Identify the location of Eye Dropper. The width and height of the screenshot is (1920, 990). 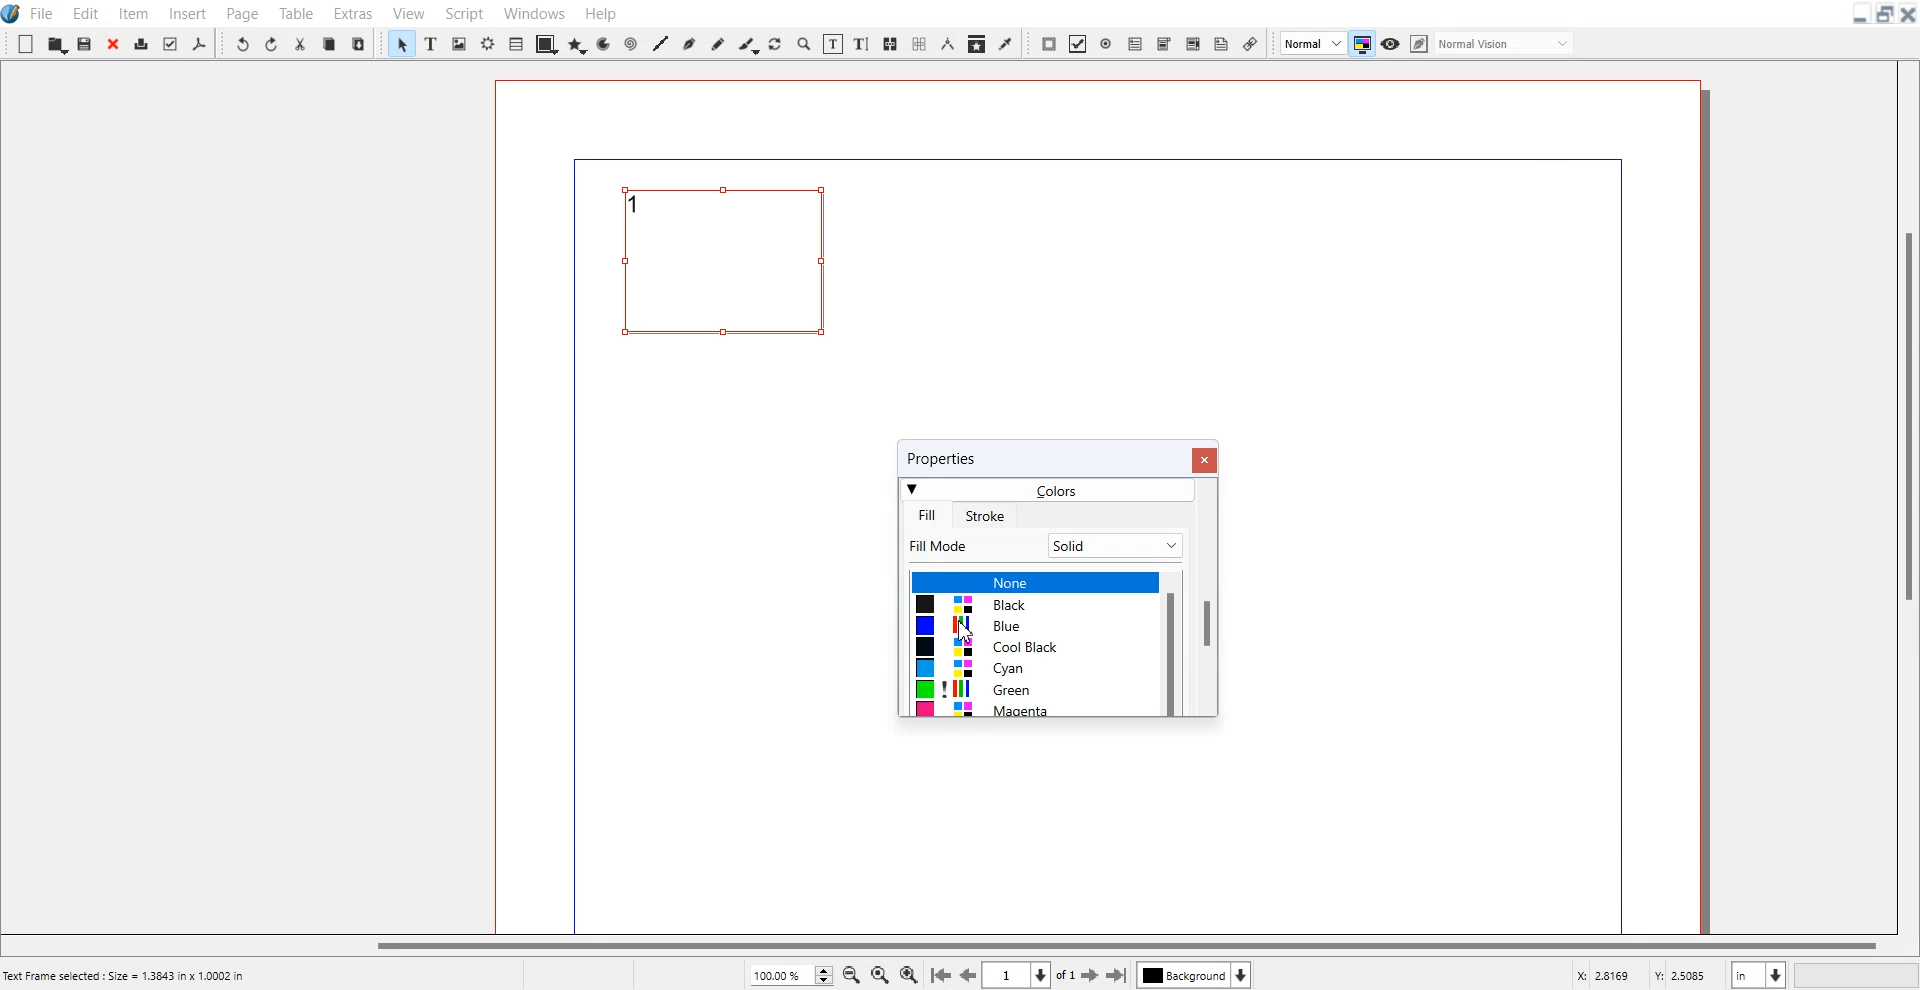
(1005, 44).